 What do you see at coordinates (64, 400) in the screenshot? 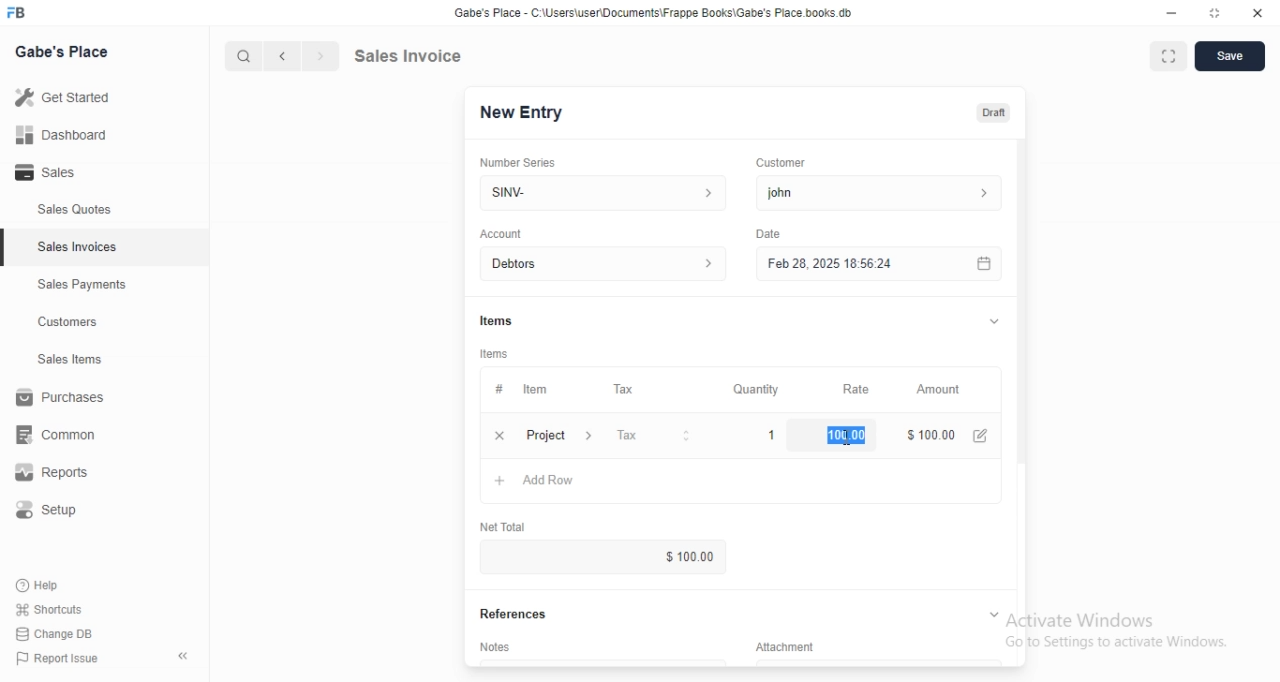
I see `Purchases` at bounding box center [64, 400].